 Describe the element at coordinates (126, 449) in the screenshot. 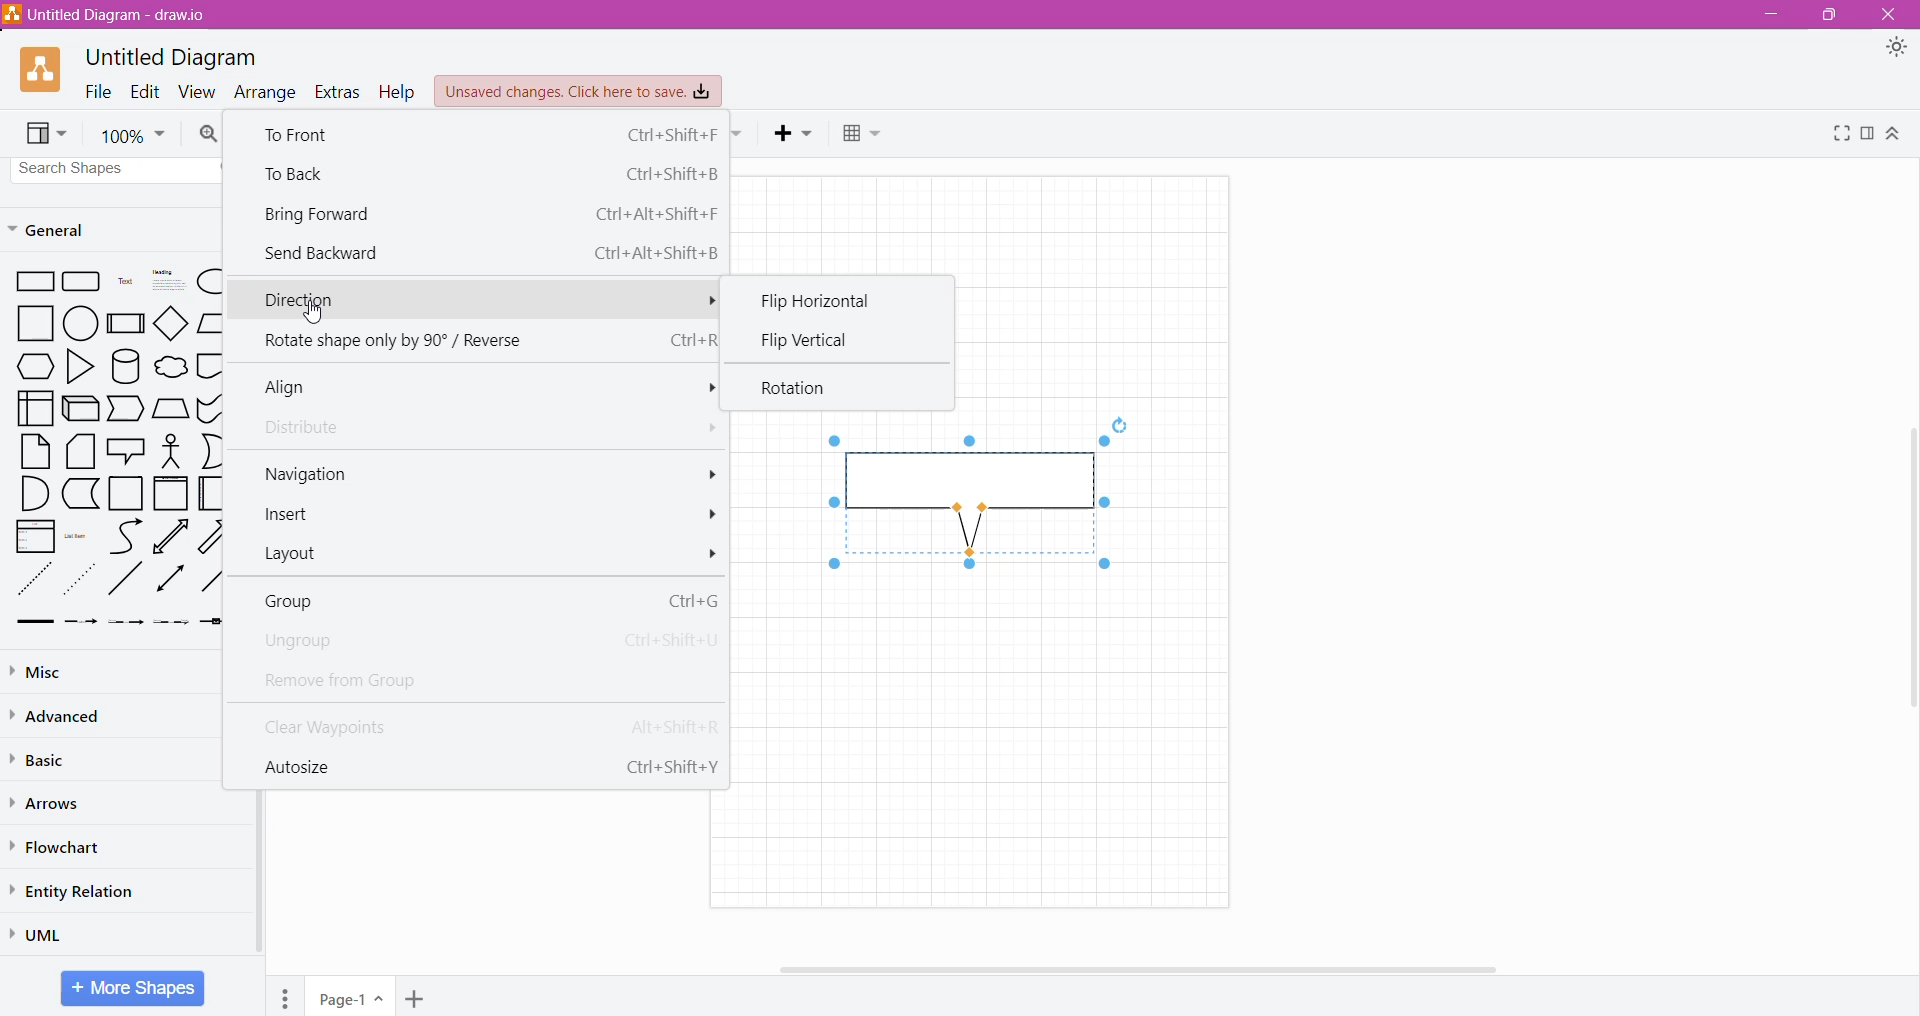

I see `Speech Bubble` at that location.